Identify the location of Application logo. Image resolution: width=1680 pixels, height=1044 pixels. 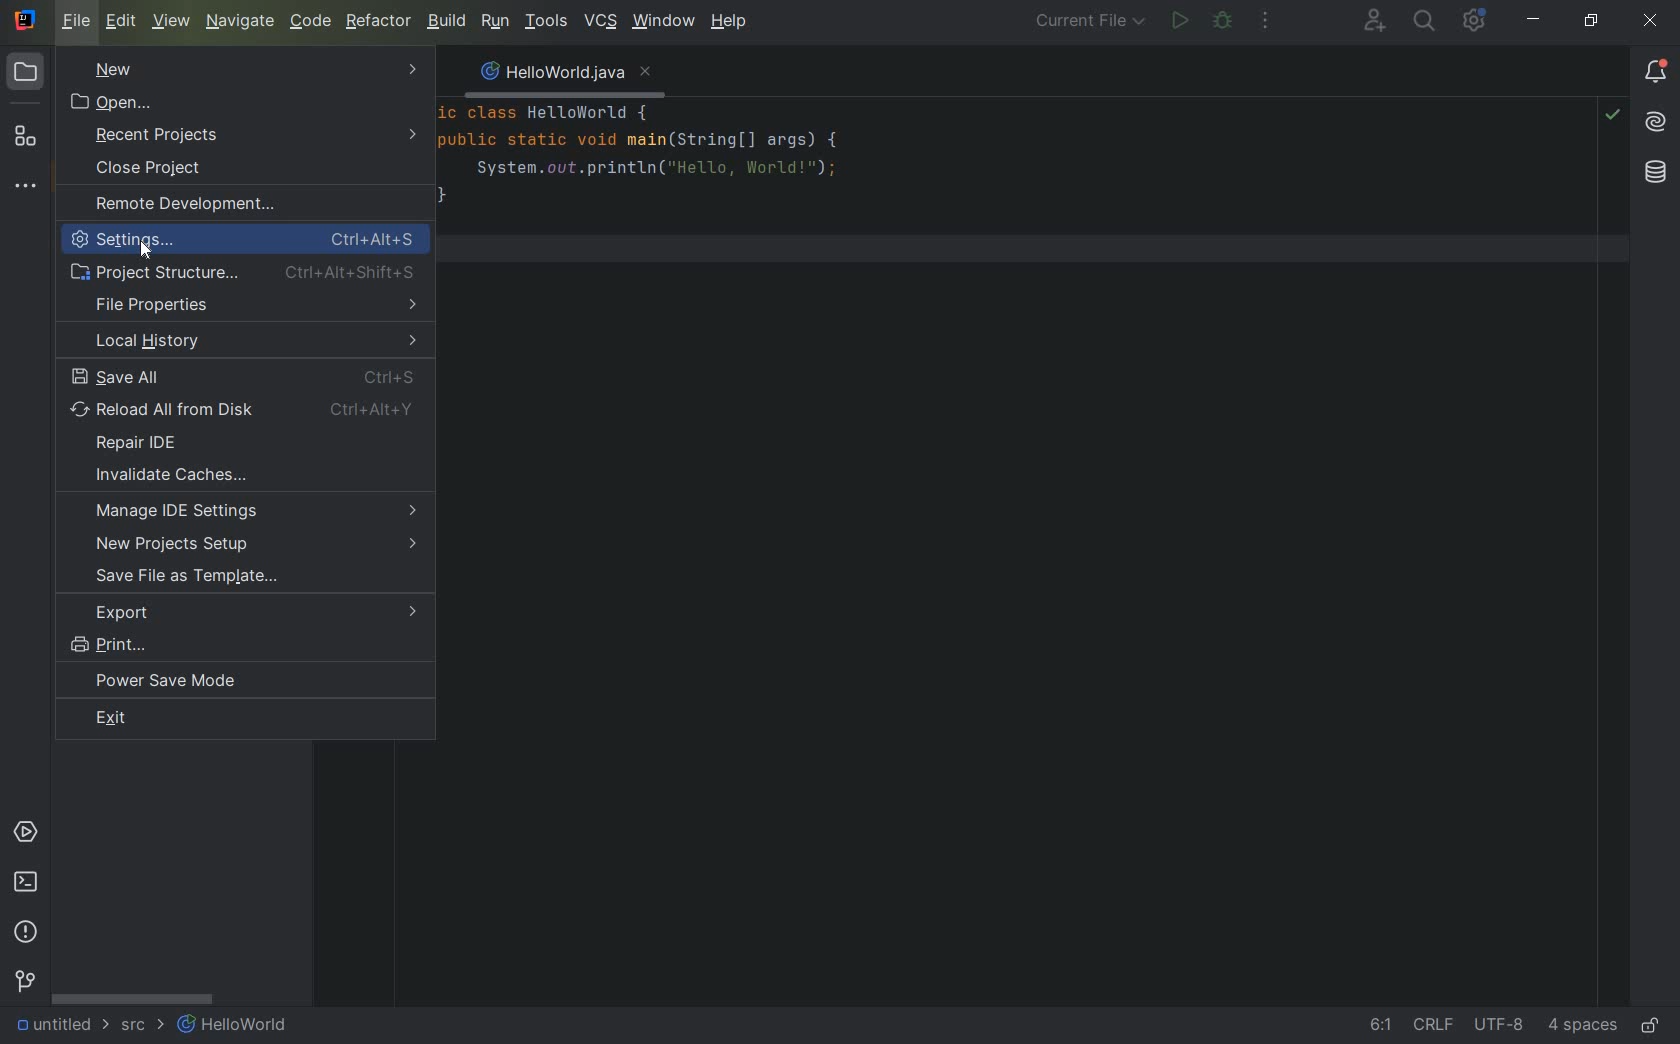
(26, 22).